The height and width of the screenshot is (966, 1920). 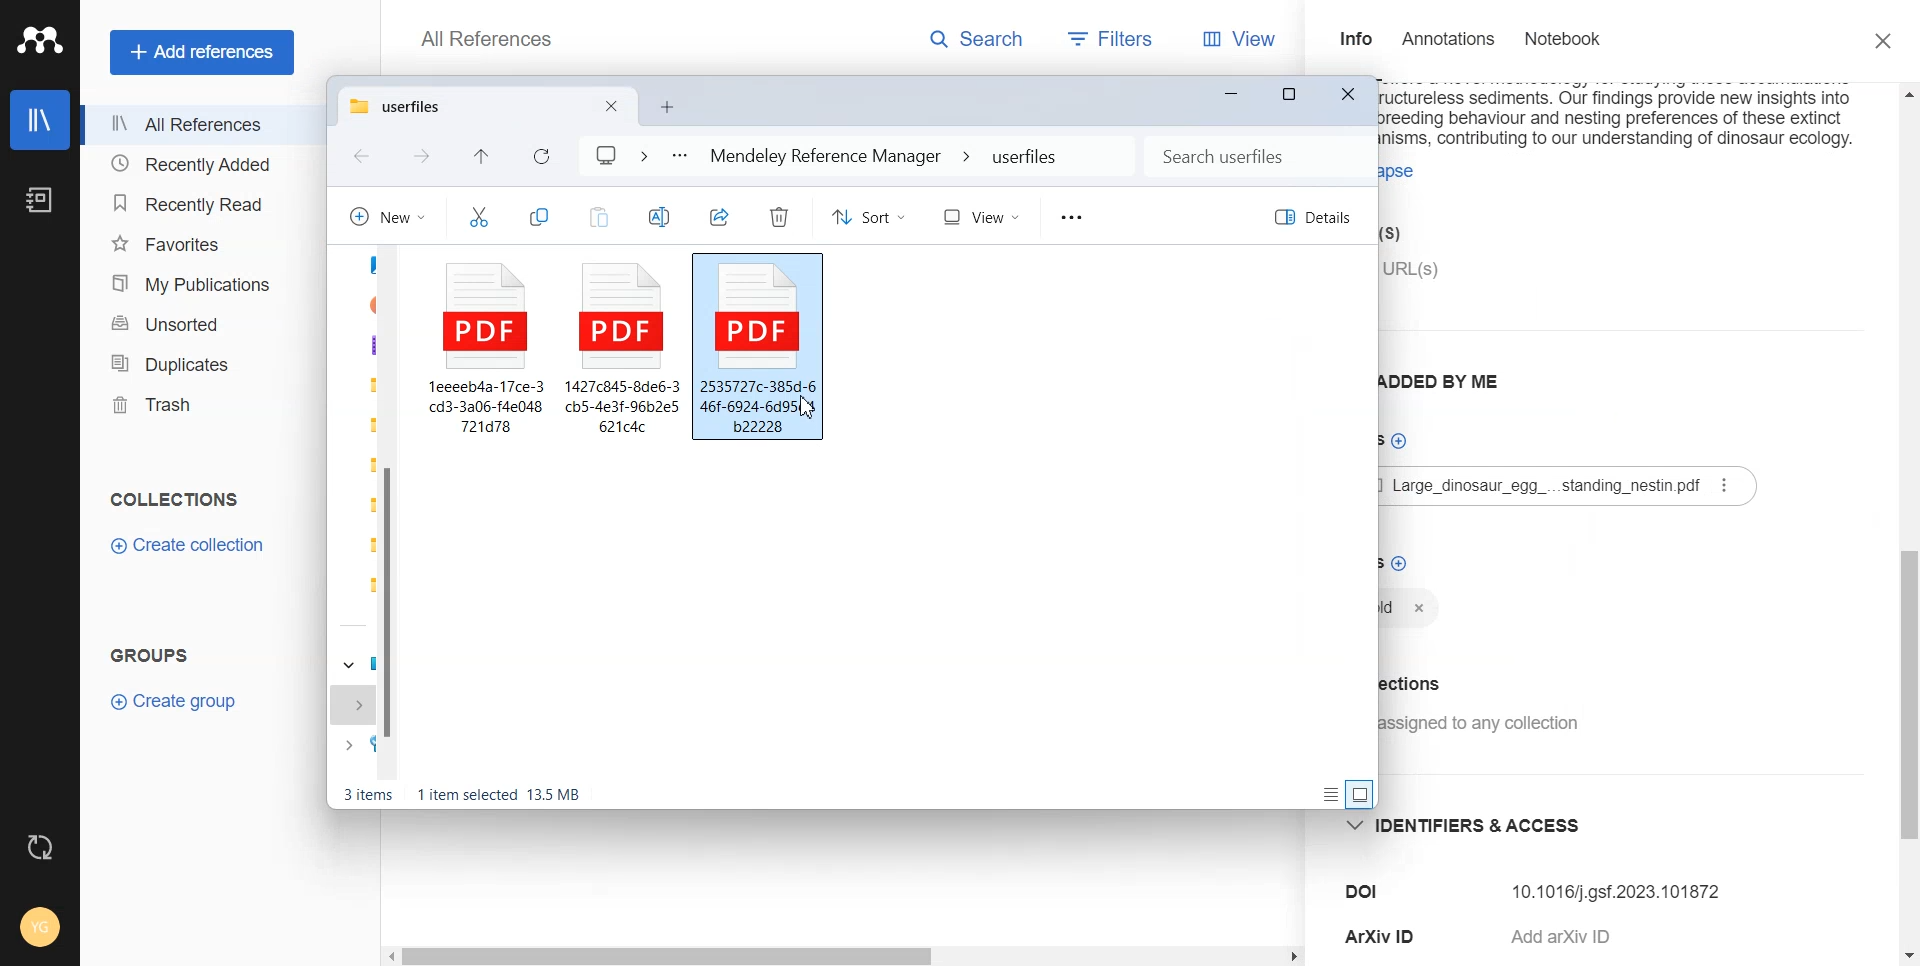 I want to click on Text, so click(x=465, y=791).